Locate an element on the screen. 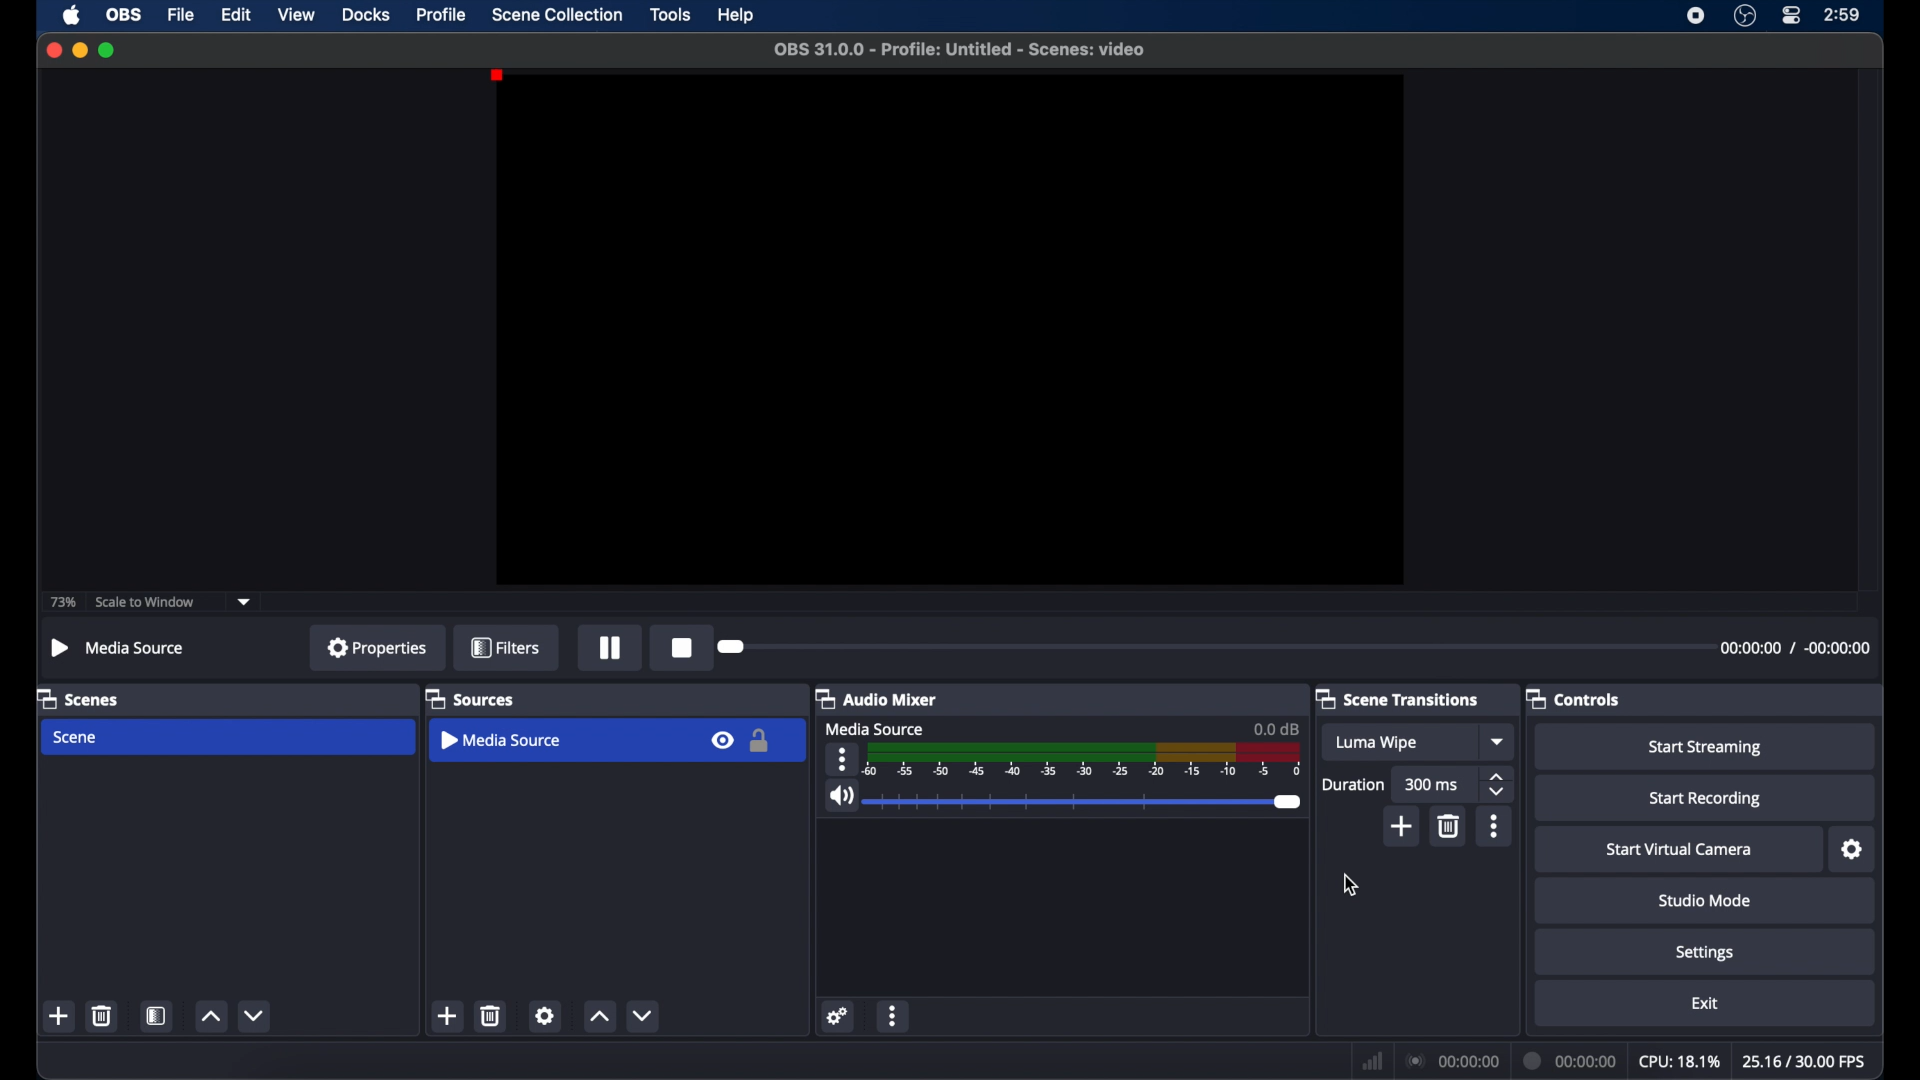 This screenshot has height=1080, width=1920. volume is located at coordinates (840, 796).